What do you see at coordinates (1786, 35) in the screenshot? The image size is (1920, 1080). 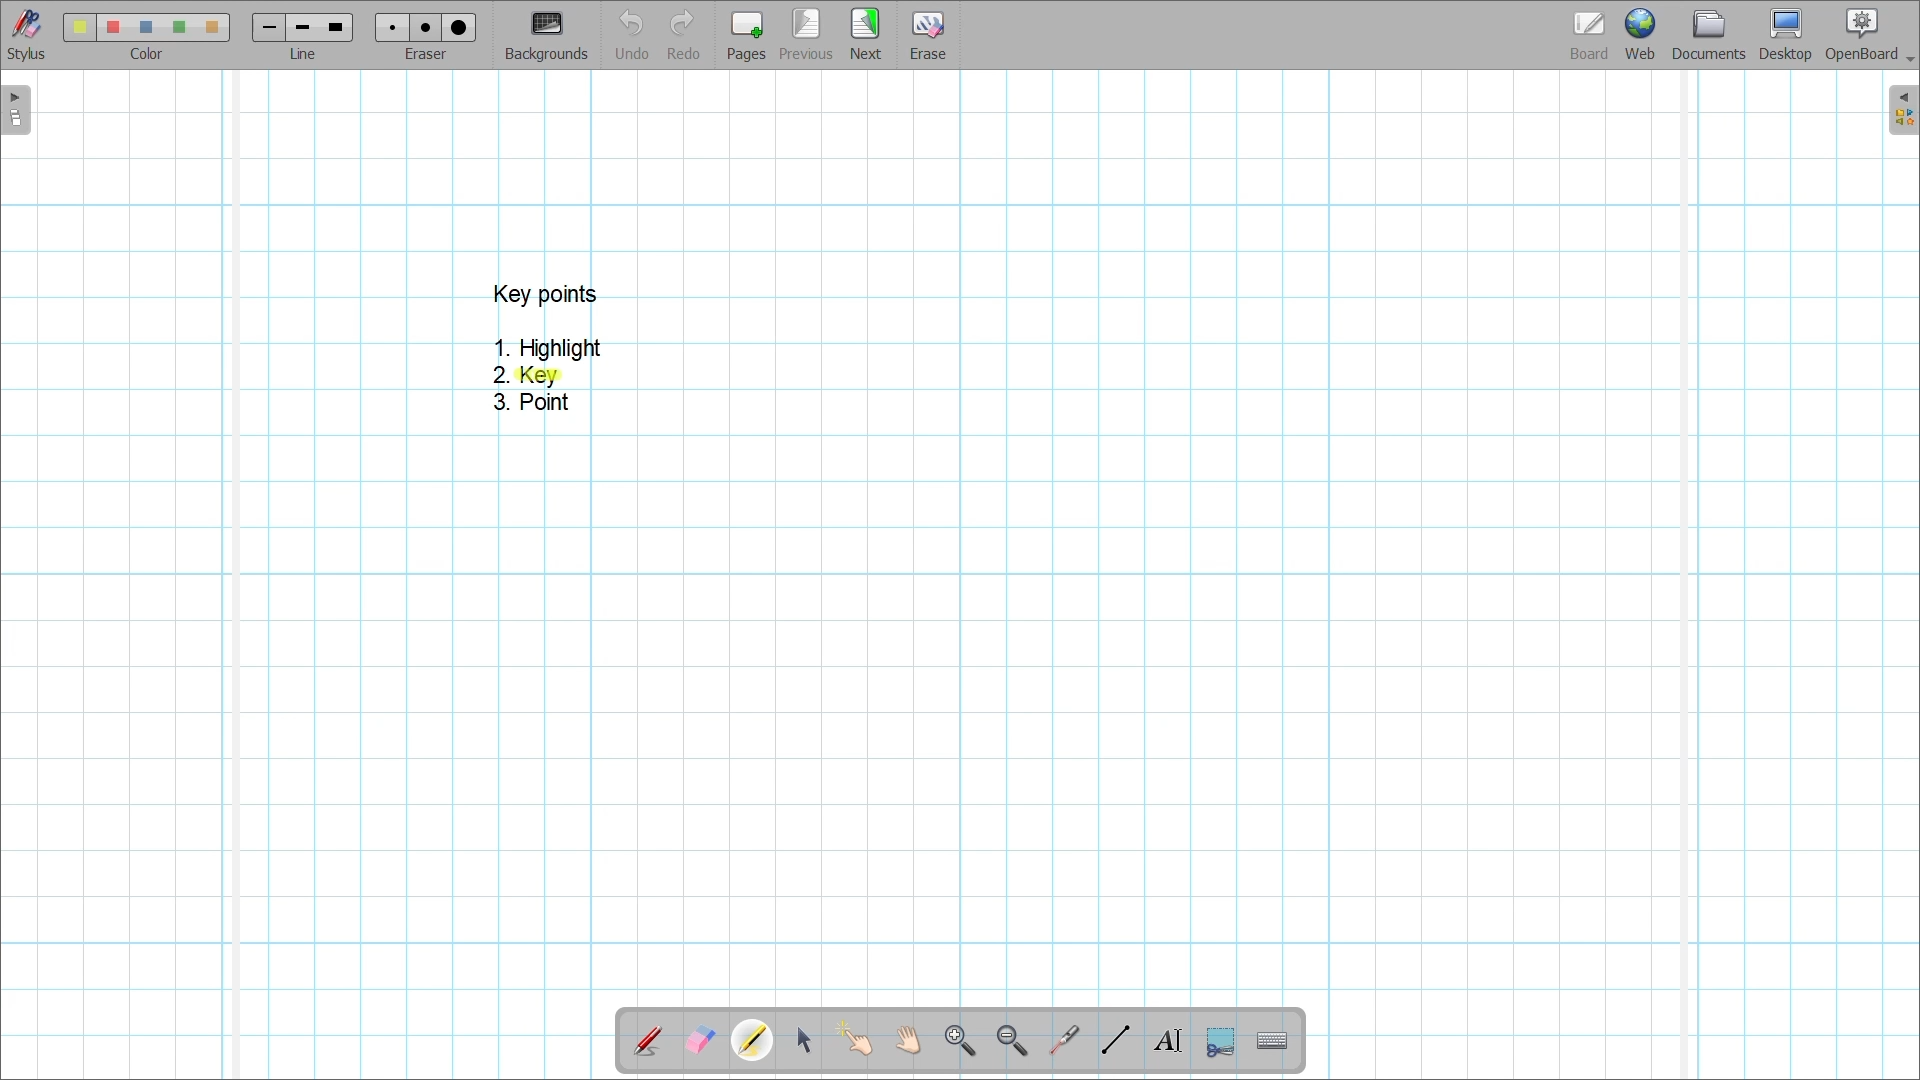 I see `Desktop` at bounding box center [1786, 35].